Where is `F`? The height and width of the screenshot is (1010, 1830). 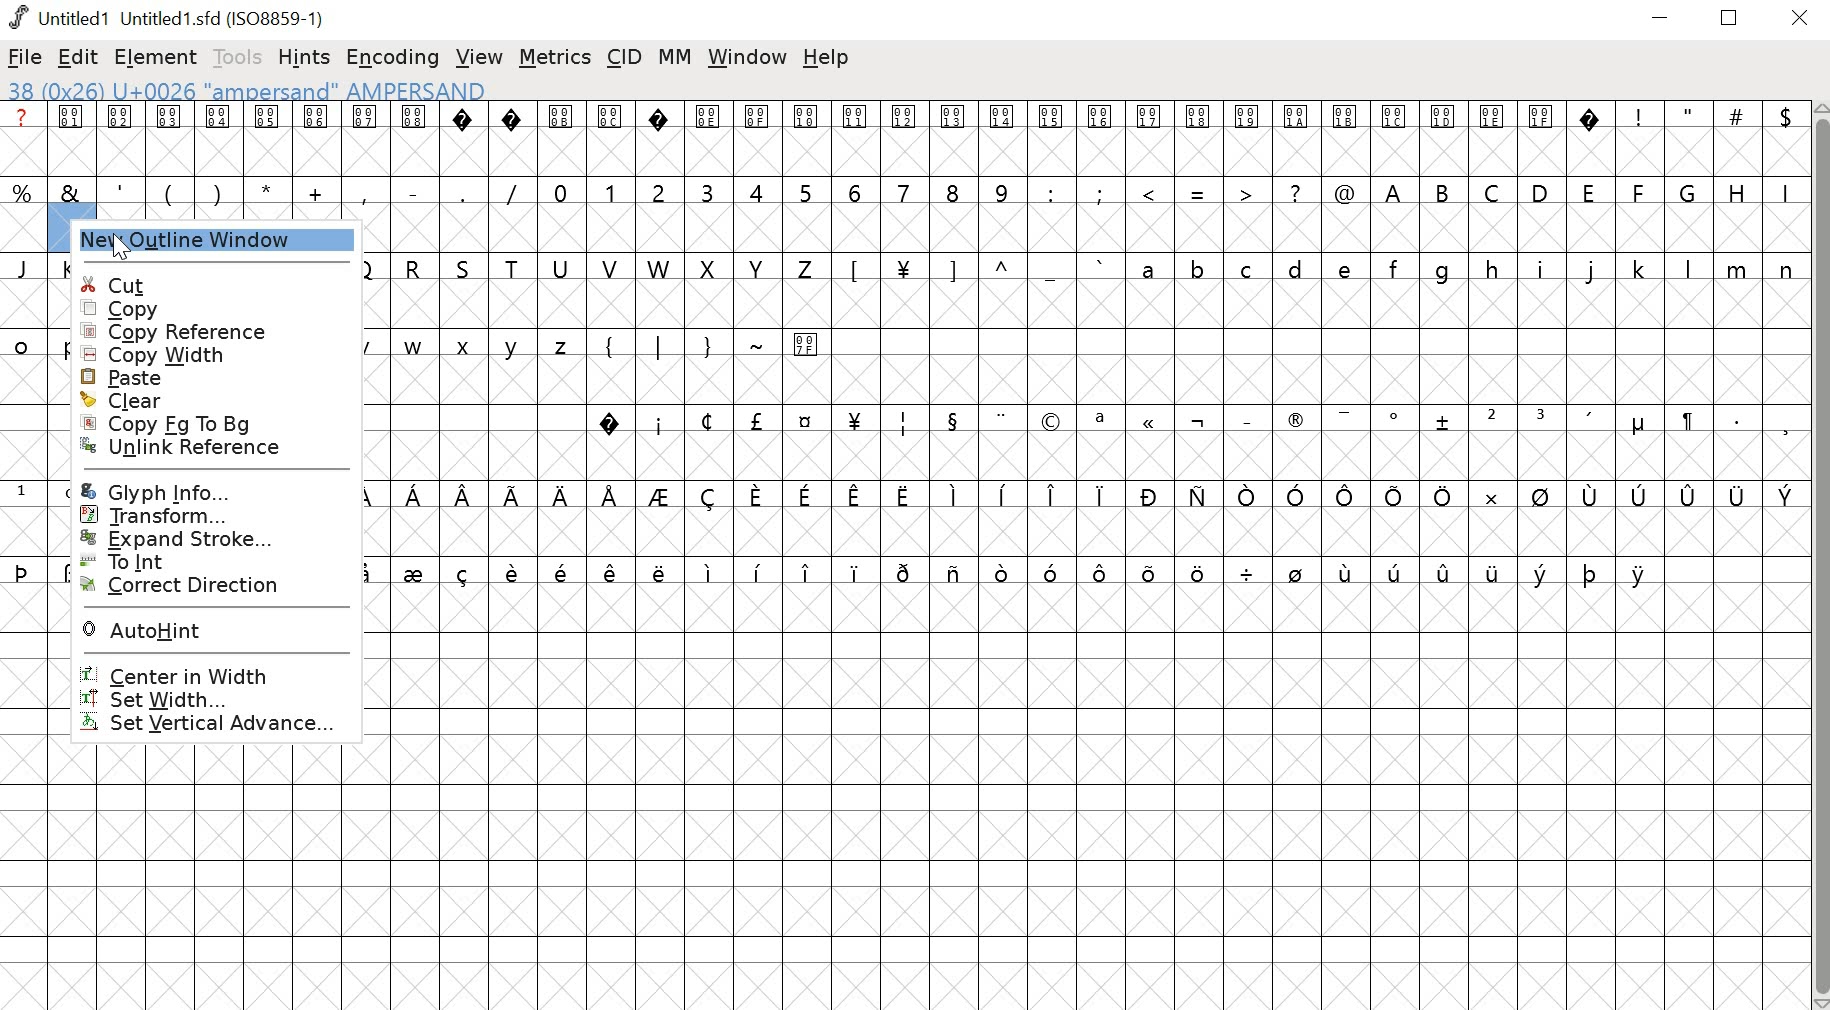
F is located at coordinates (1641, 192).